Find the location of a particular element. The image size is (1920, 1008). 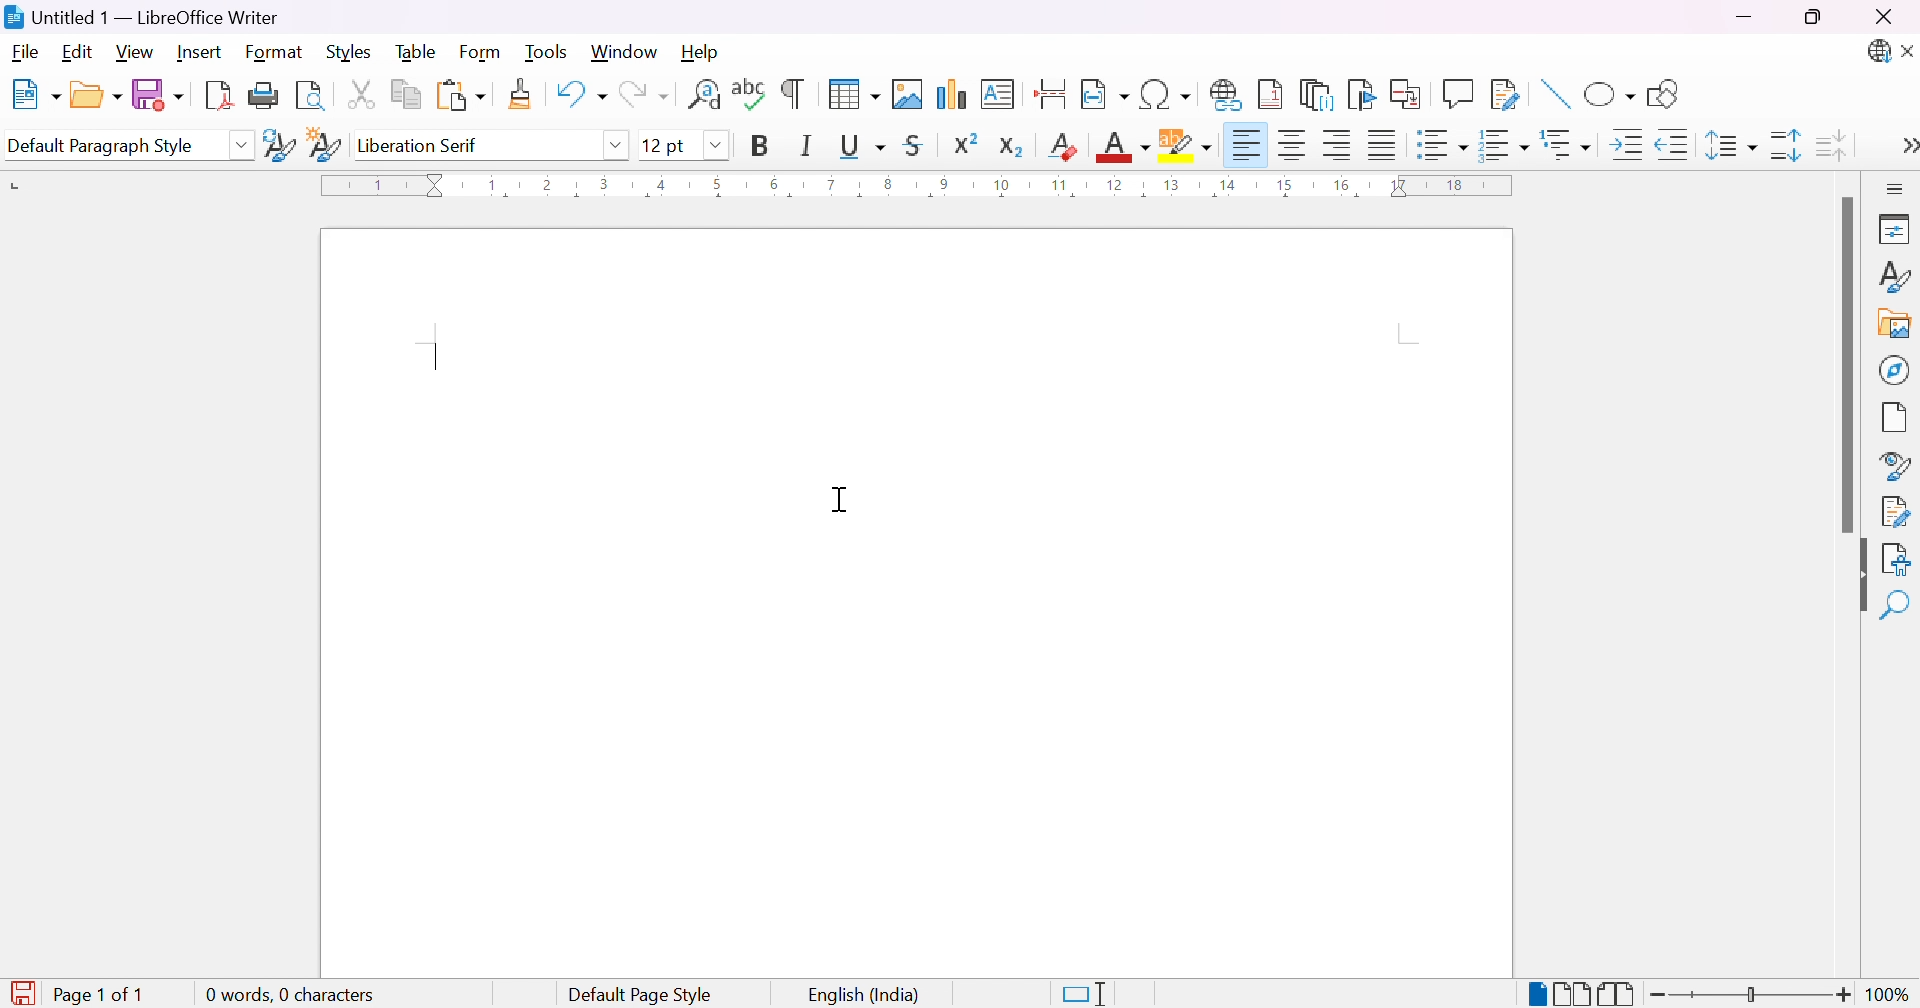

Set line spacing is located at coordinates (1727, 146).